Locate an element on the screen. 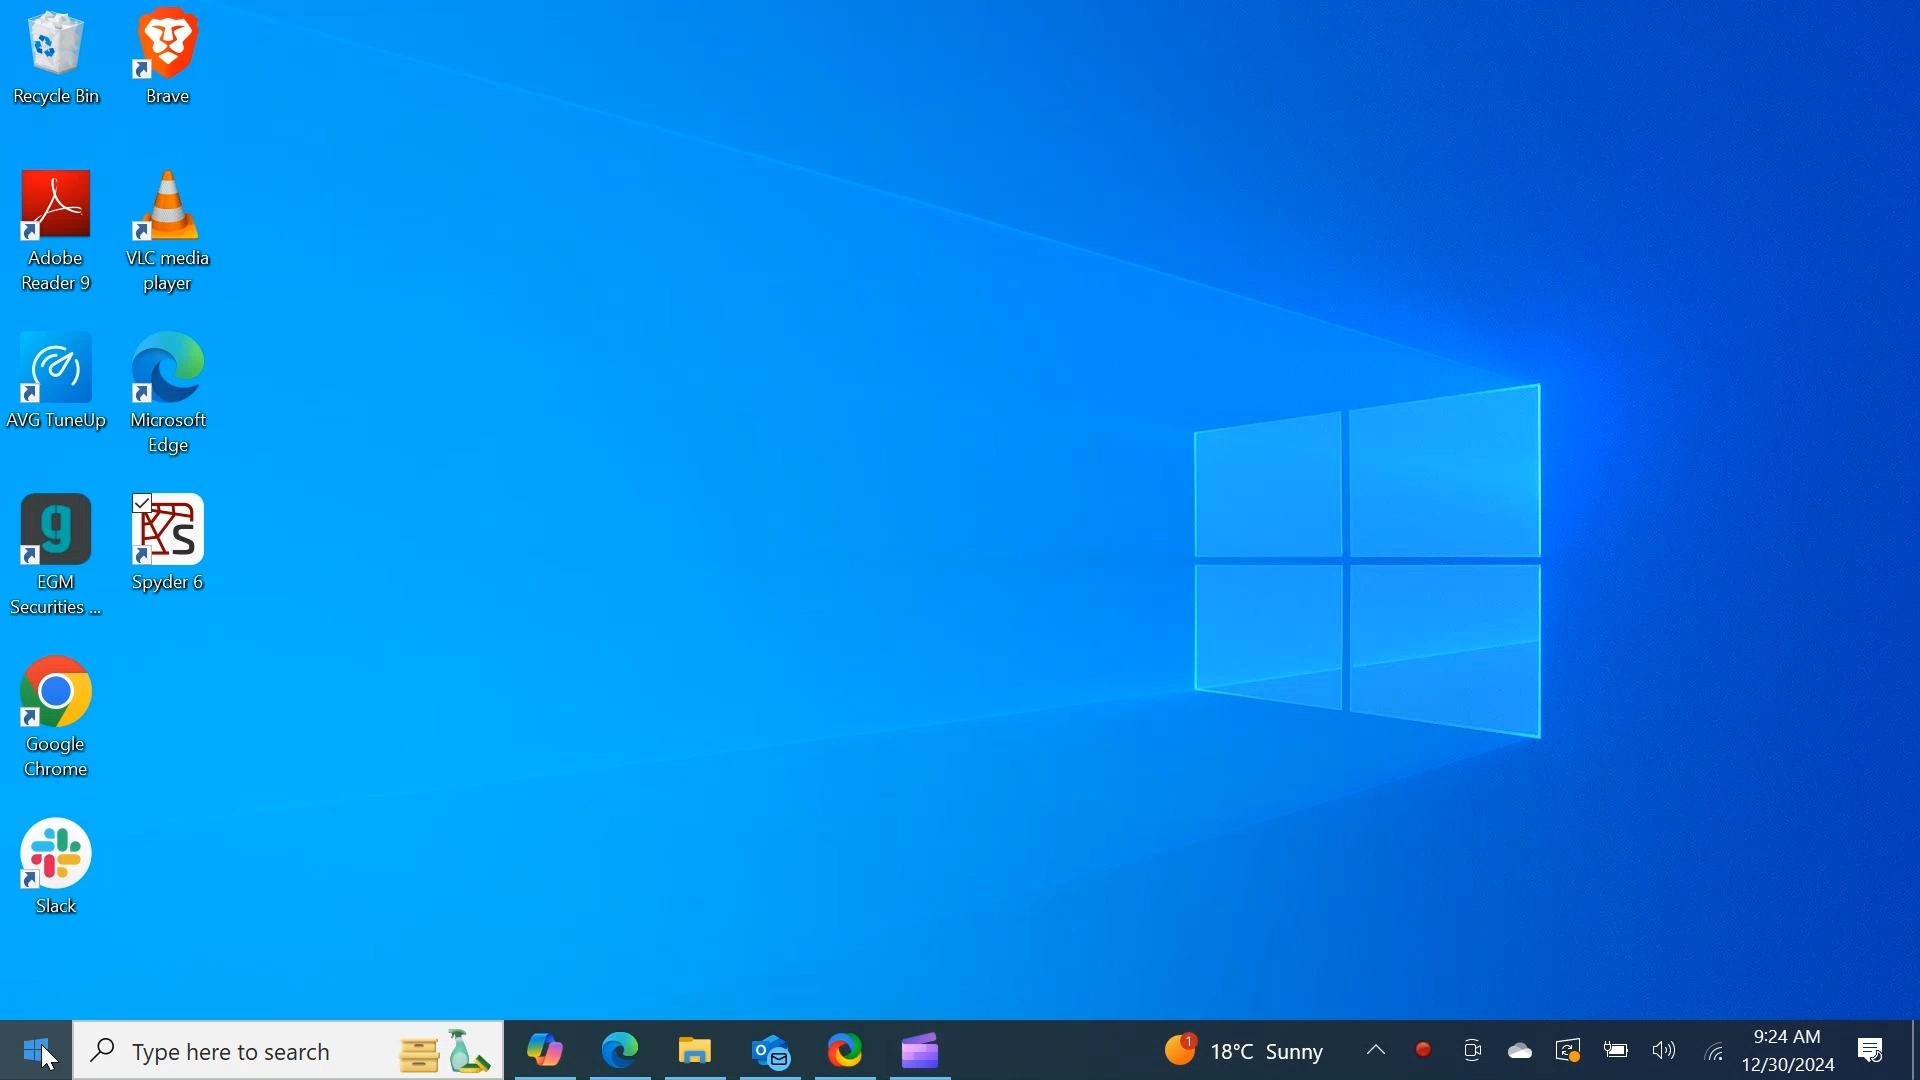 The width and height of the screenshot is (1920, 1080). Microsoft Edge Desktop Icon is located at coordinates (175, 401).